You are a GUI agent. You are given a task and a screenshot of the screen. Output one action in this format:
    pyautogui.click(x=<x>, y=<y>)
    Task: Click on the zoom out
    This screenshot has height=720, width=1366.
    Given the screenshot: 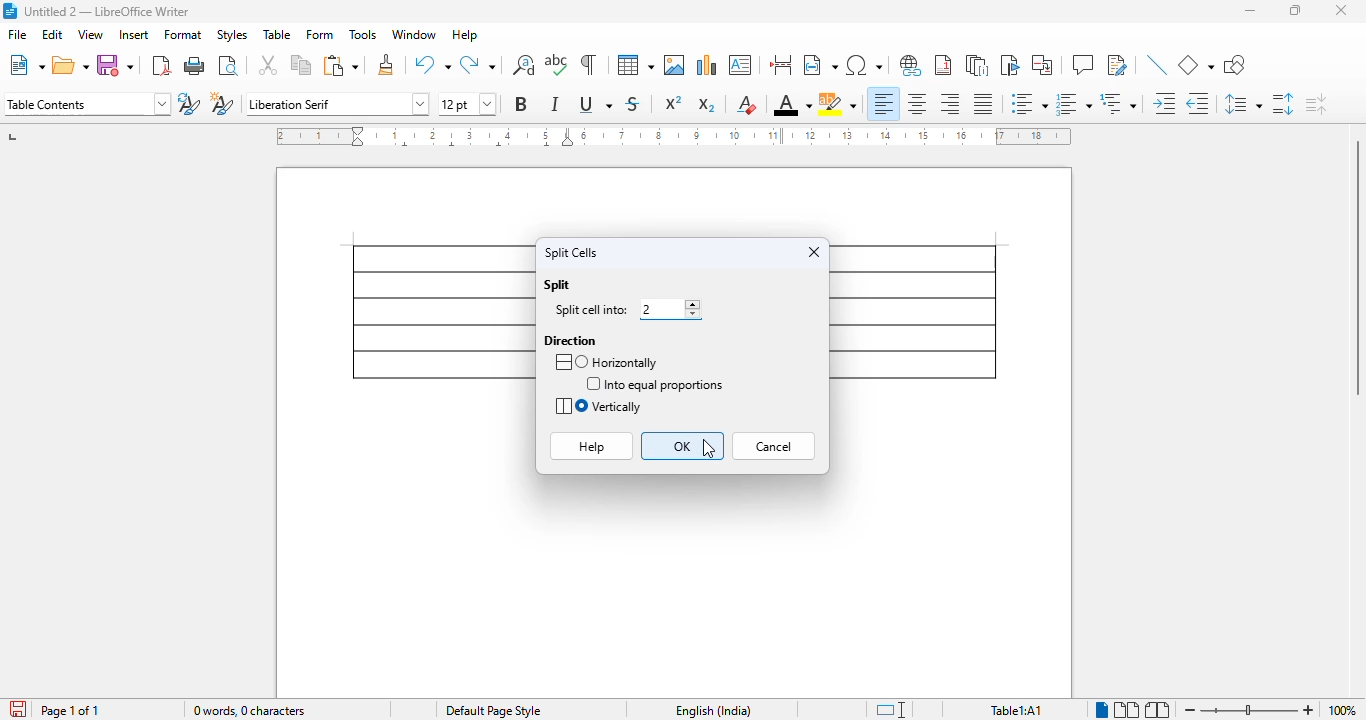 What is the action you would take?
    pyautogui.click(x=1190, y=710)
    